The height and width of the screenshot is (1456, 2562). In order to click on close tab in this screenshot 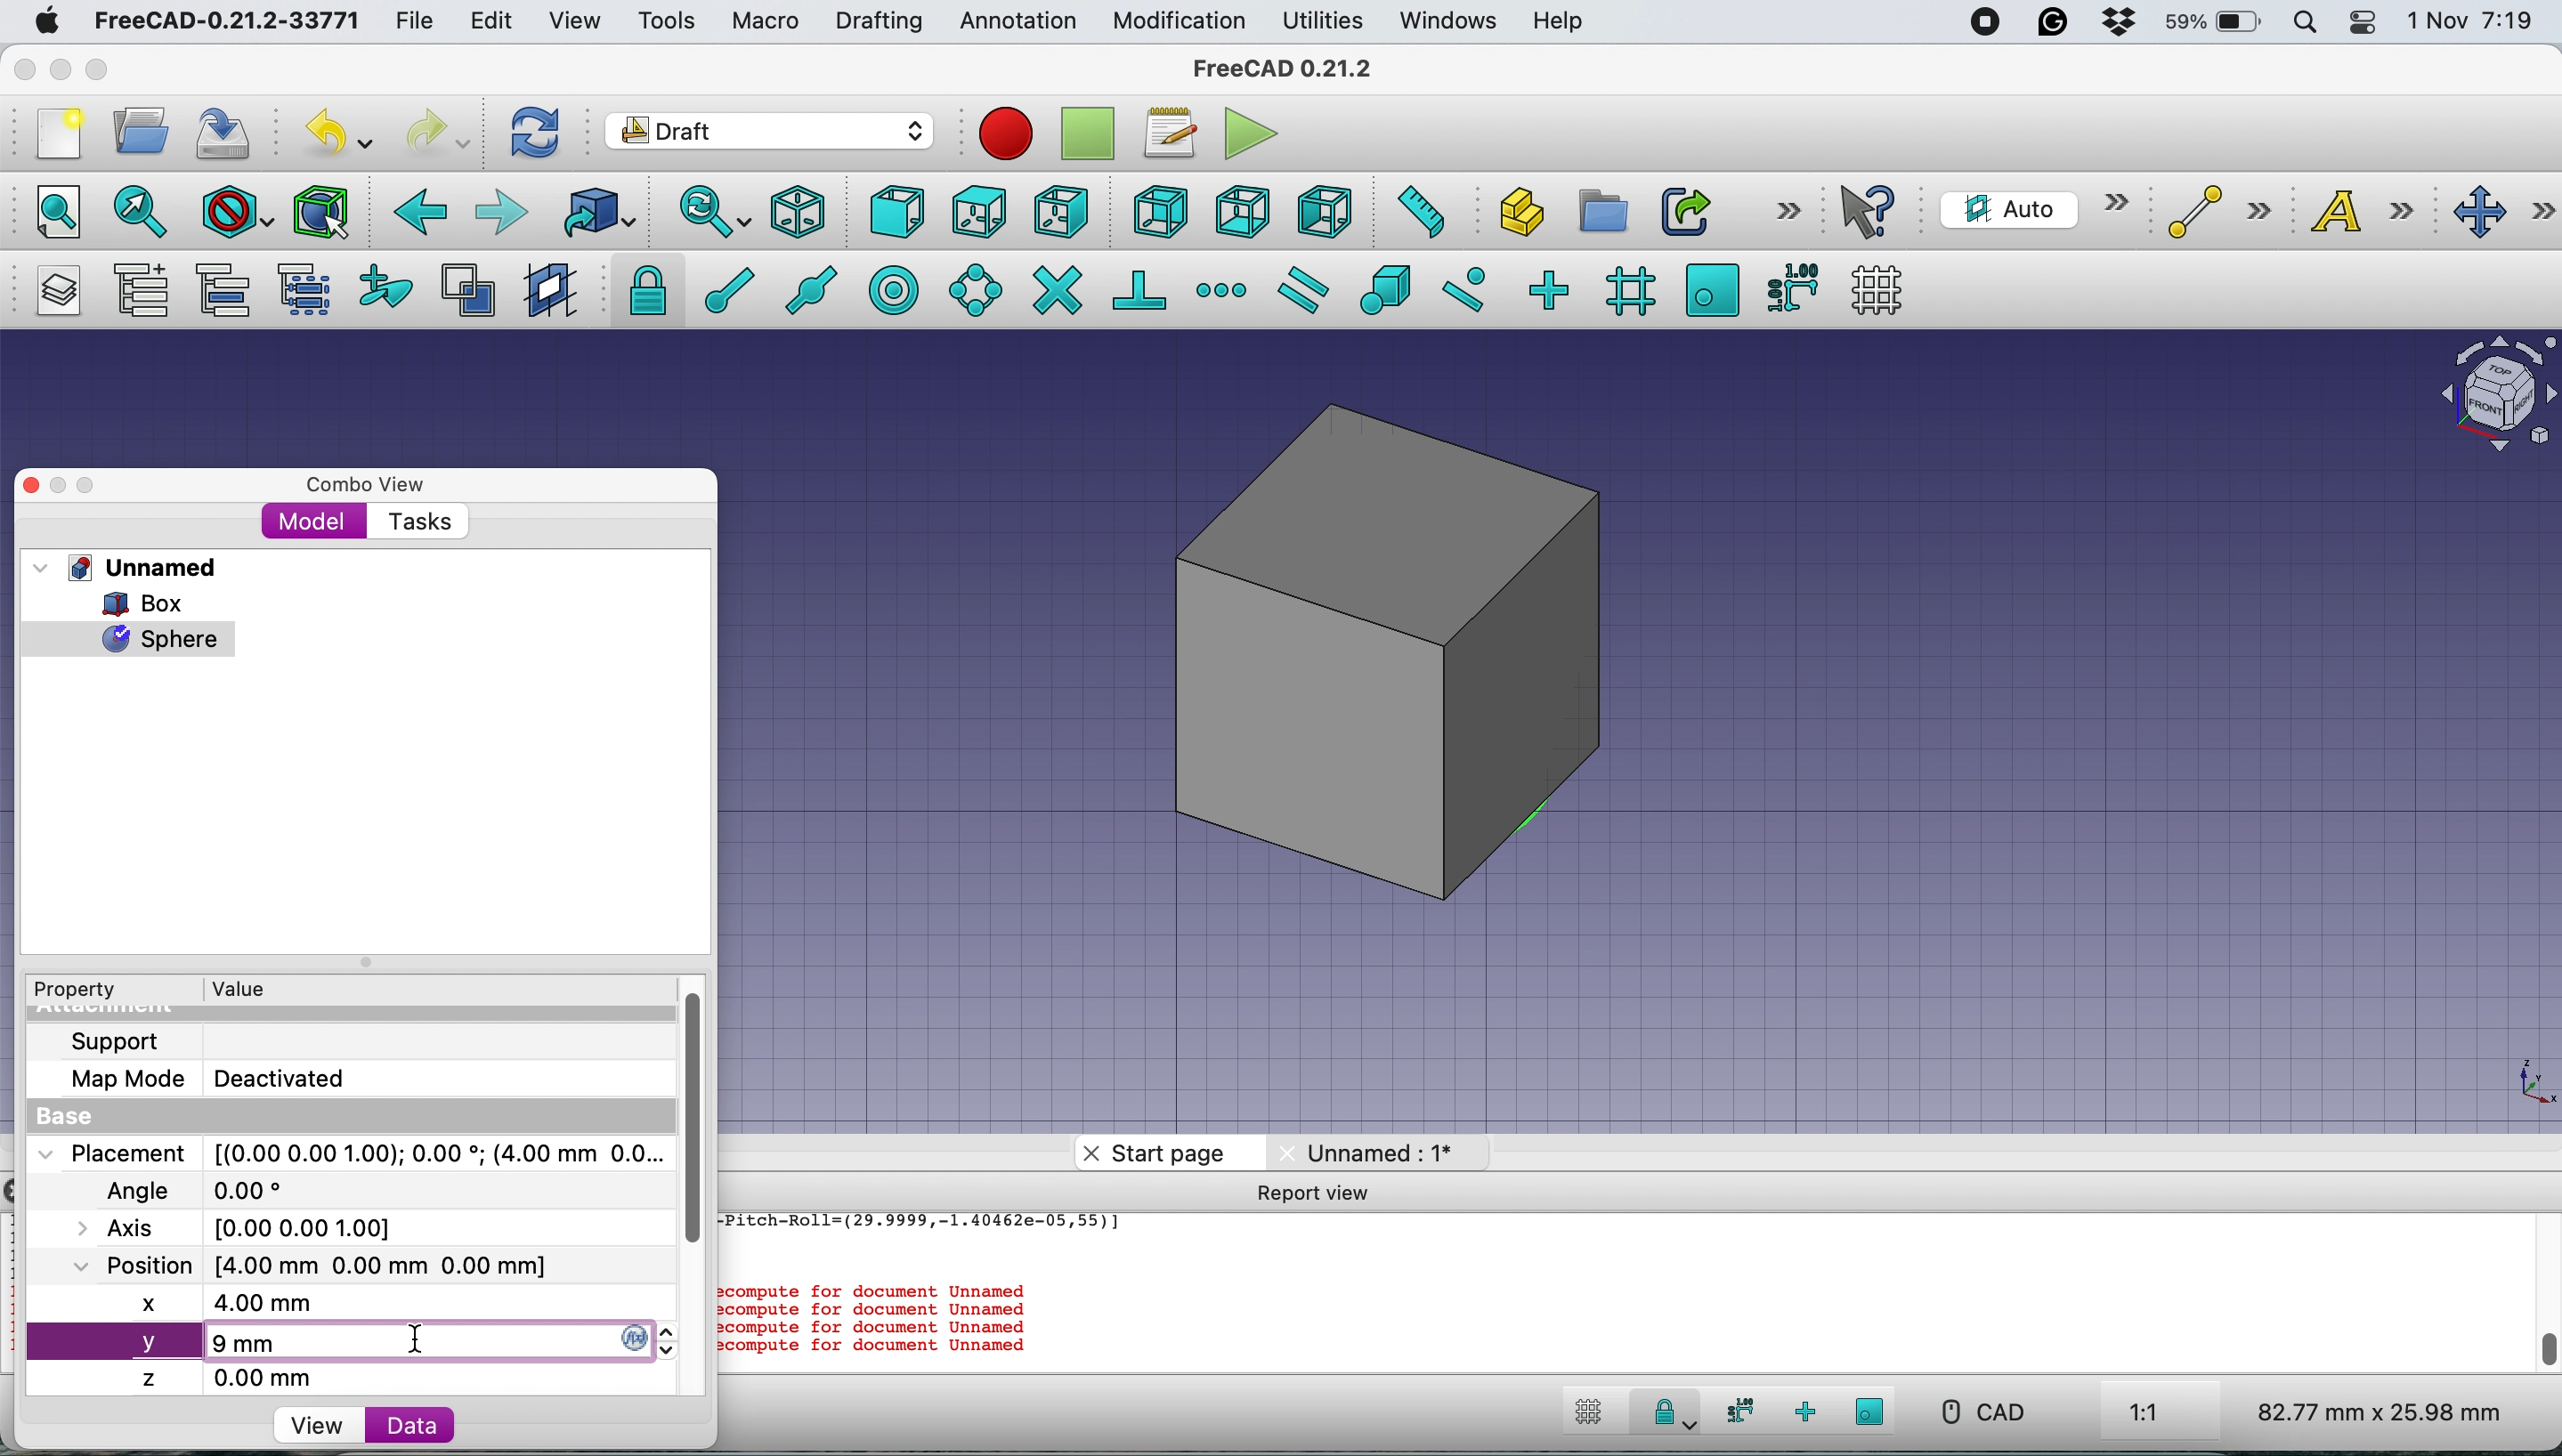, I will do `click(1085, 1153)`.